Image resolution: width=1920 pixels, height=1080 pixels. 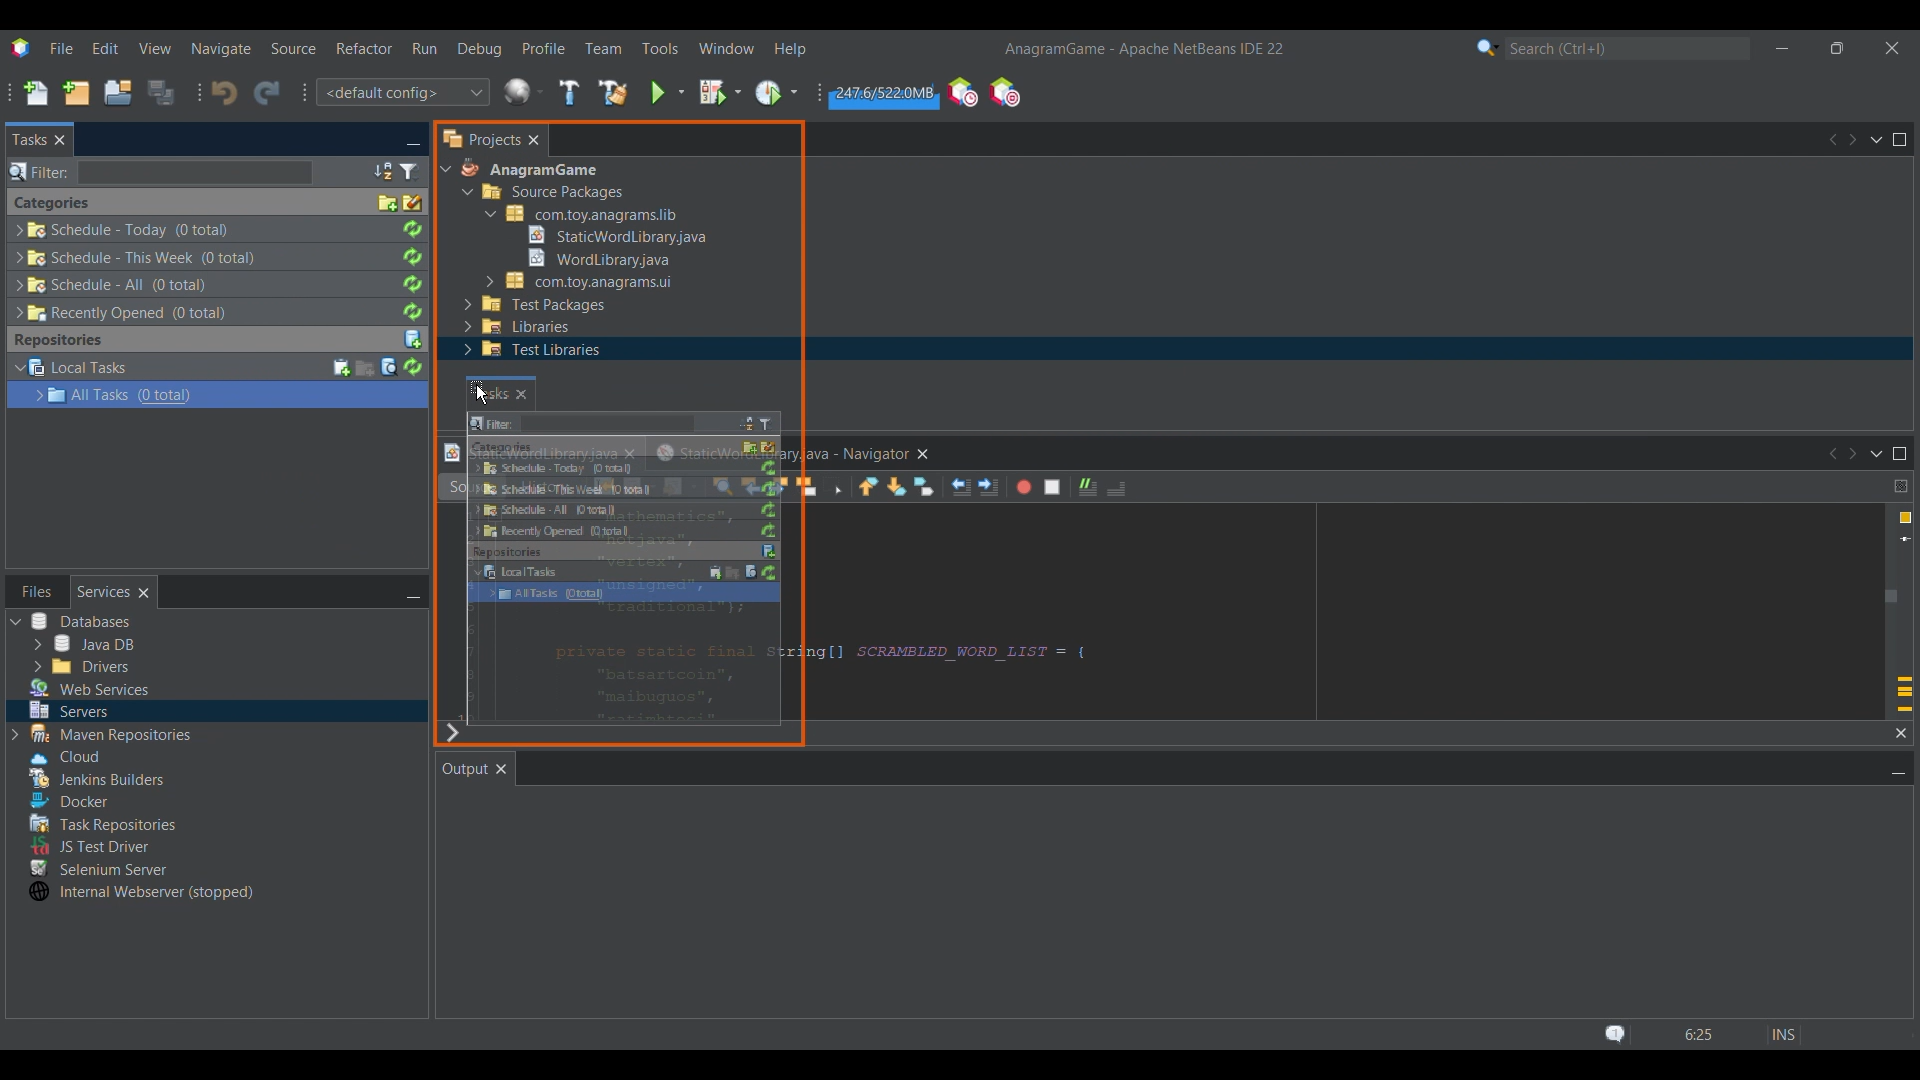 I want to click on , so click(x=526, y=172).